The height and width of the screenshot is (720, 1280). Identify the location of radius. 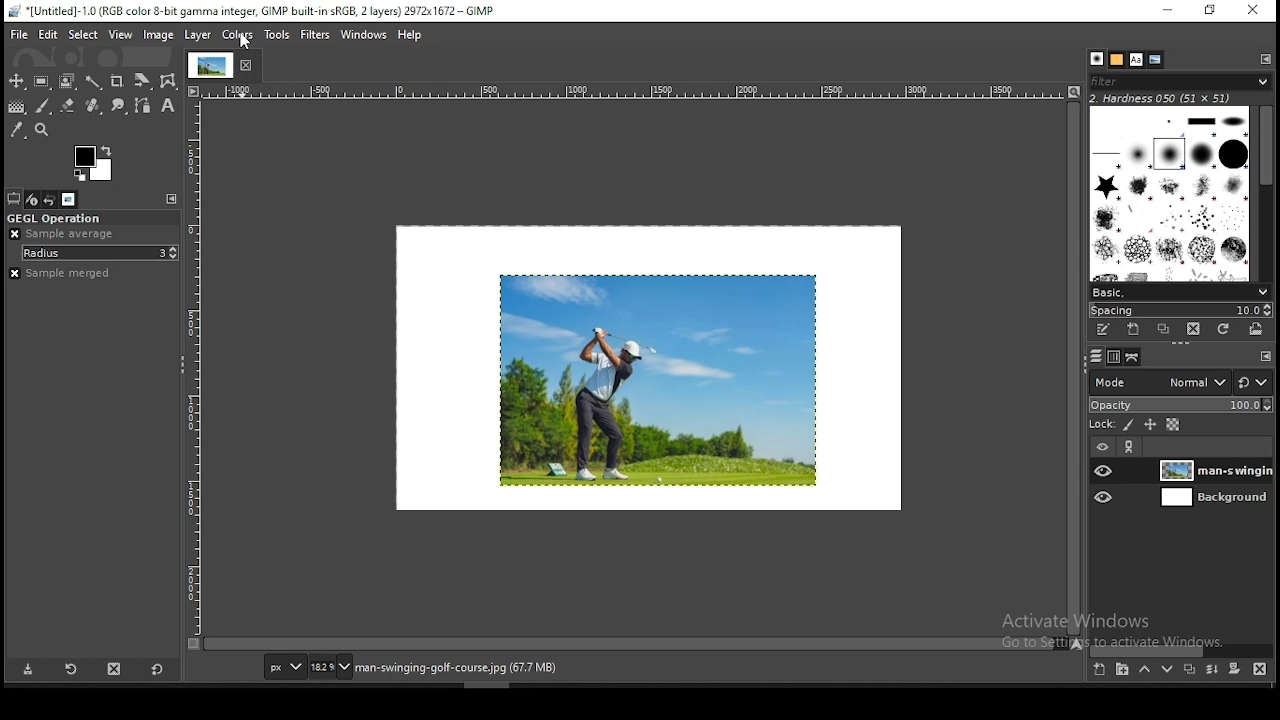
(100, 253).